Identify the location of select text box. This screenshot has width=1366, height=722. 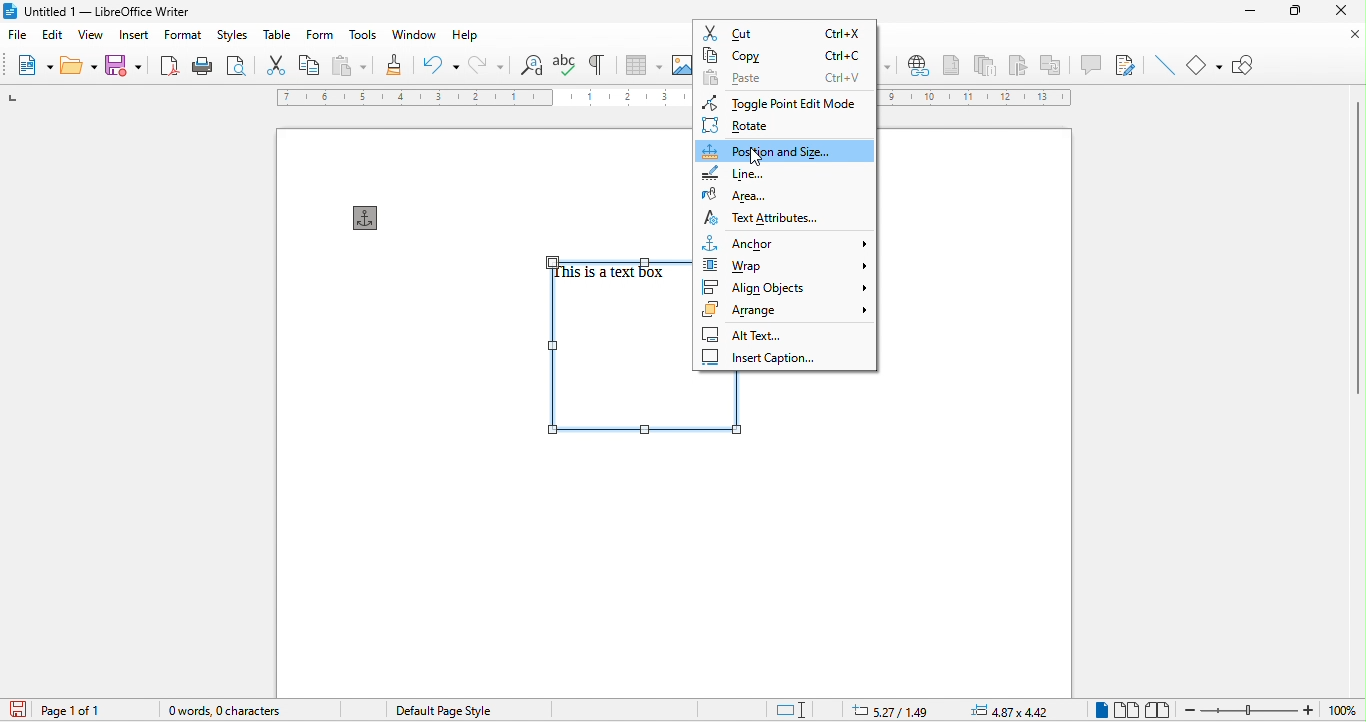
(608, 348).